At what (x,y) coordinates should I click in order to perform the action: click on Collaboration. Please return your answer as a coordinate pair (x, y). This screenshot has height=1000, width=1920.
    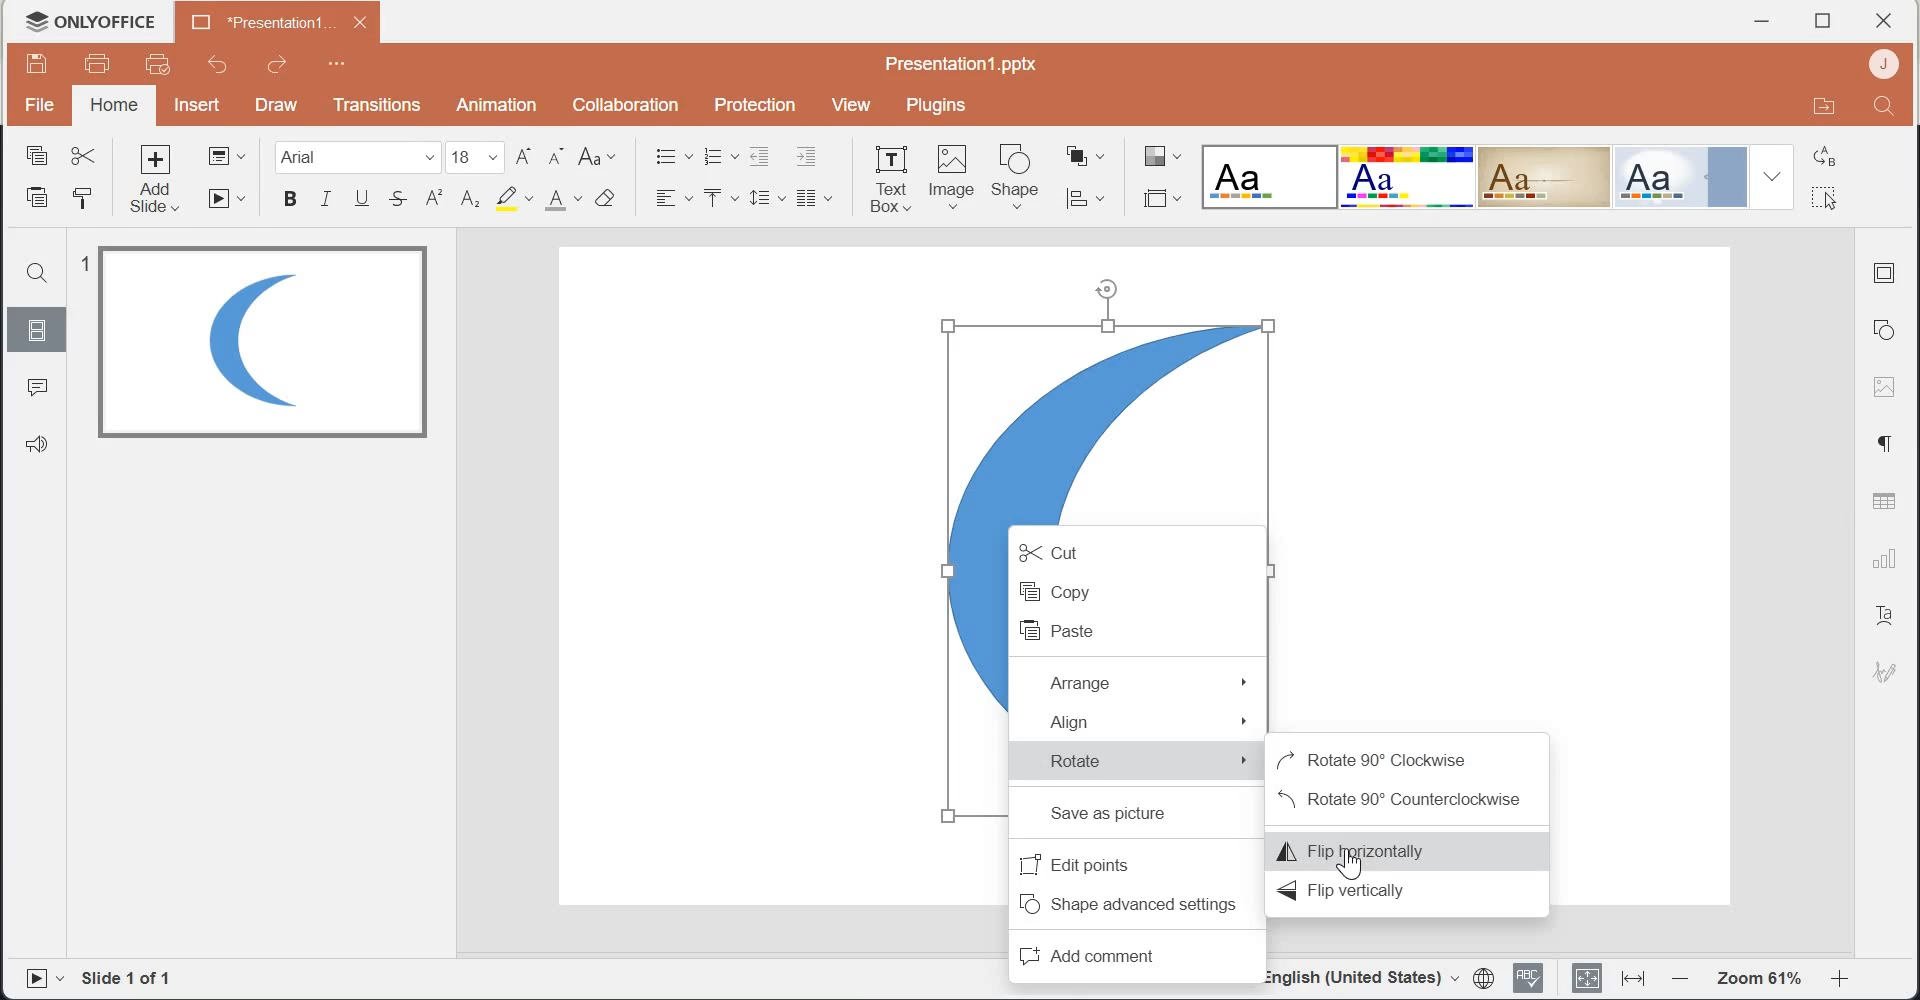
    Looking at the image, I should click on (626, 104).